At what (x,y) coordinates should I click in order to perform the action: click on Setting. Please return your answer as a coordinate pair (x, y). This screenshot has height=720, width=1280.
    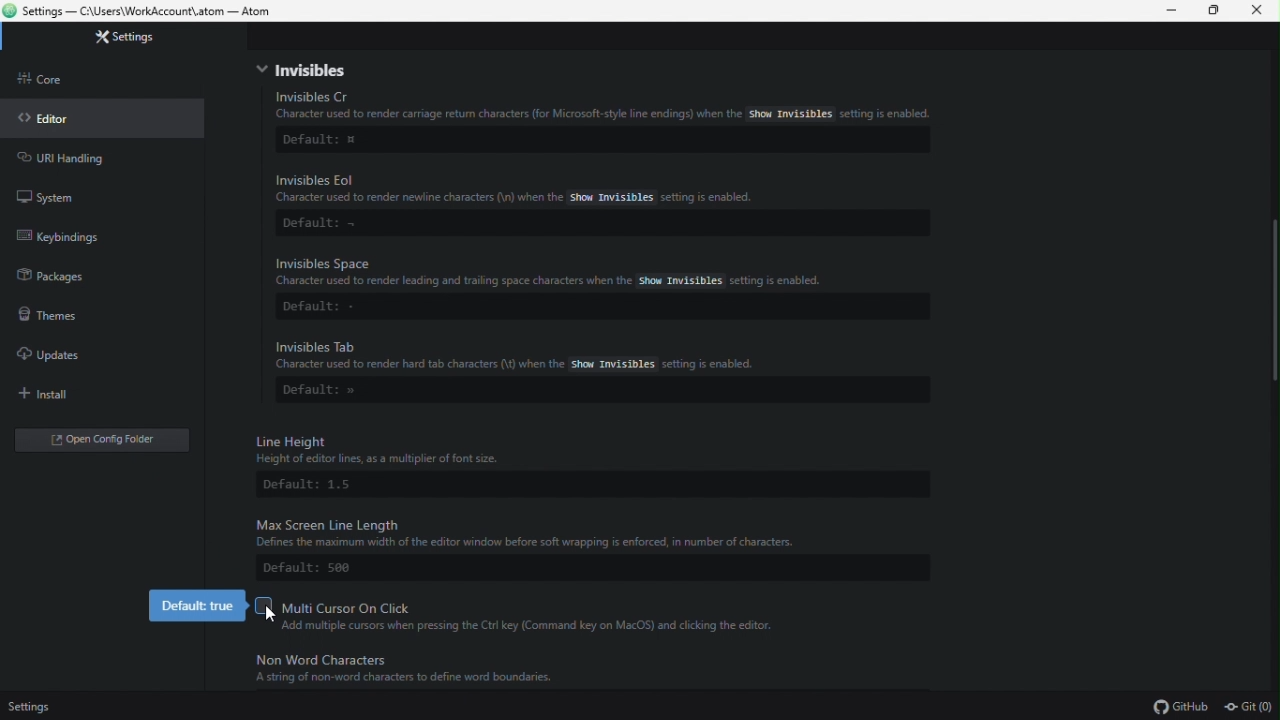
    Looking at the image, I should click on (147, 39).